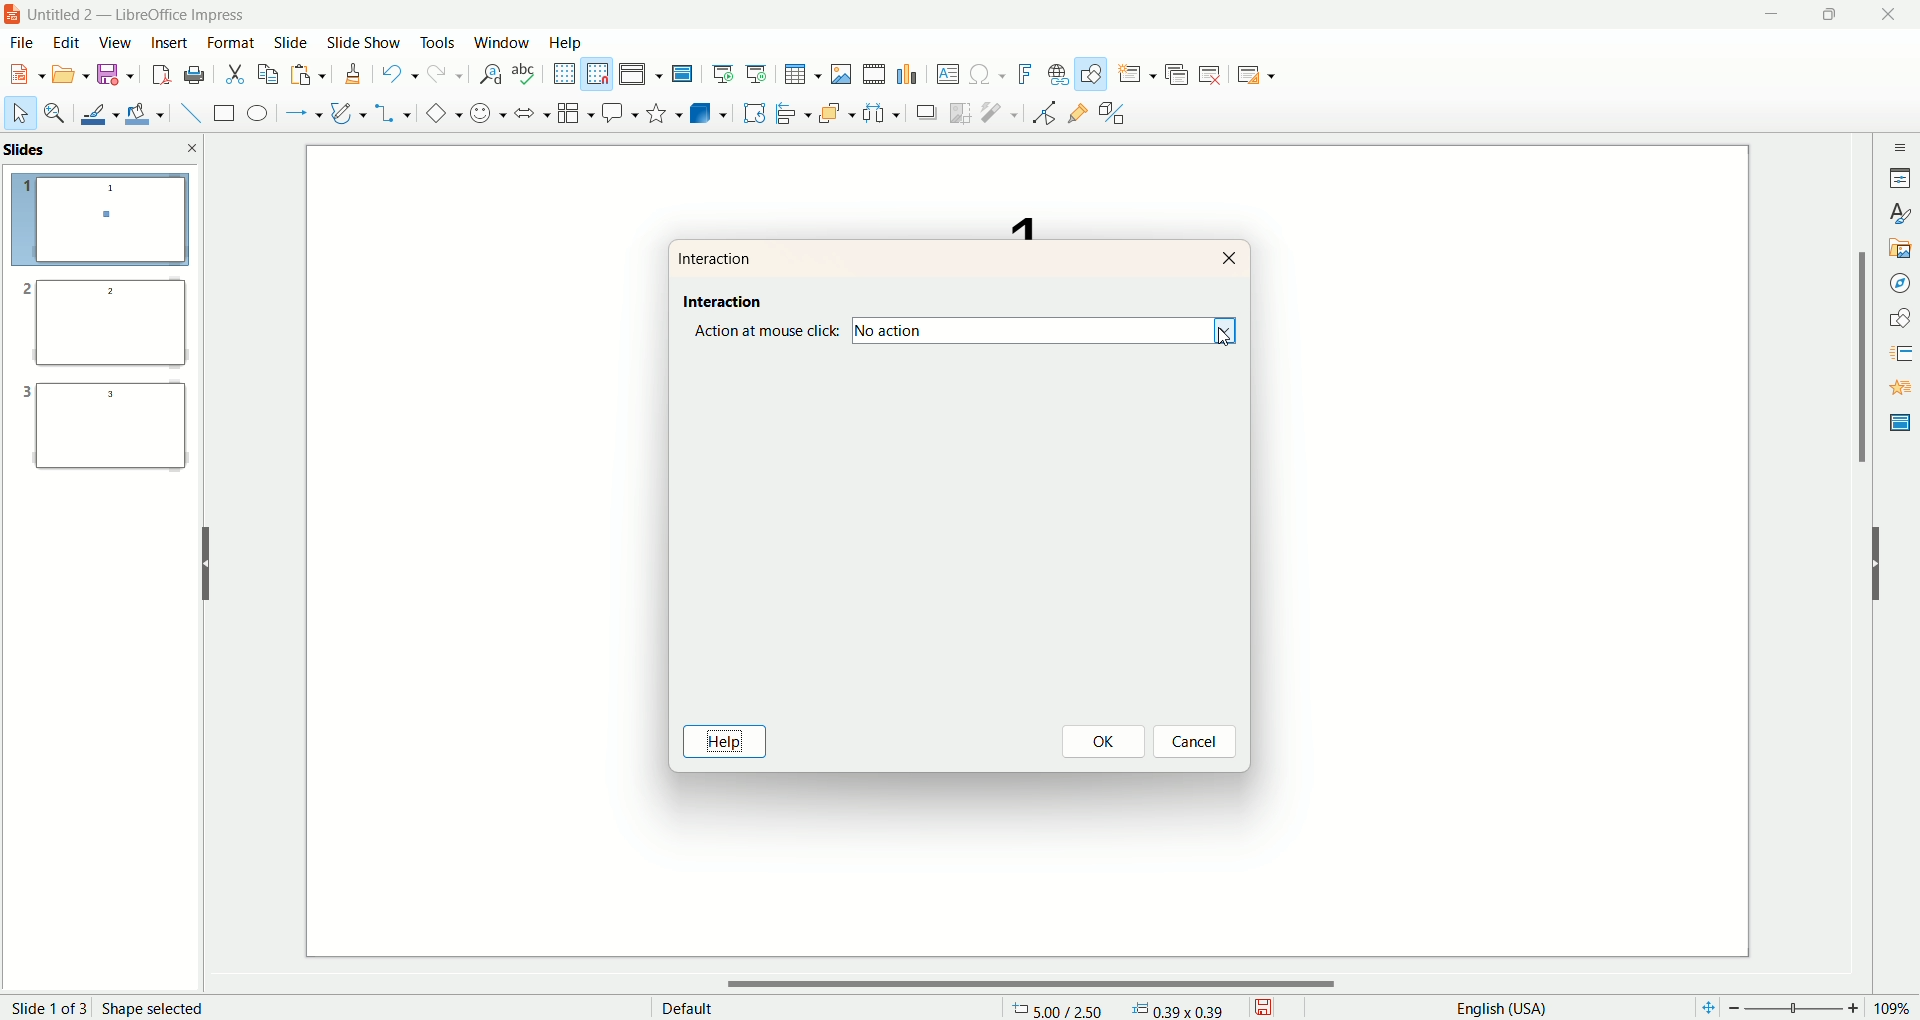 Image resolution: width=1920 pixels, height=1020 pixels. Describe the element at coordinates (1058, 1008) in the screenshot. I see `coordinates` at that location.